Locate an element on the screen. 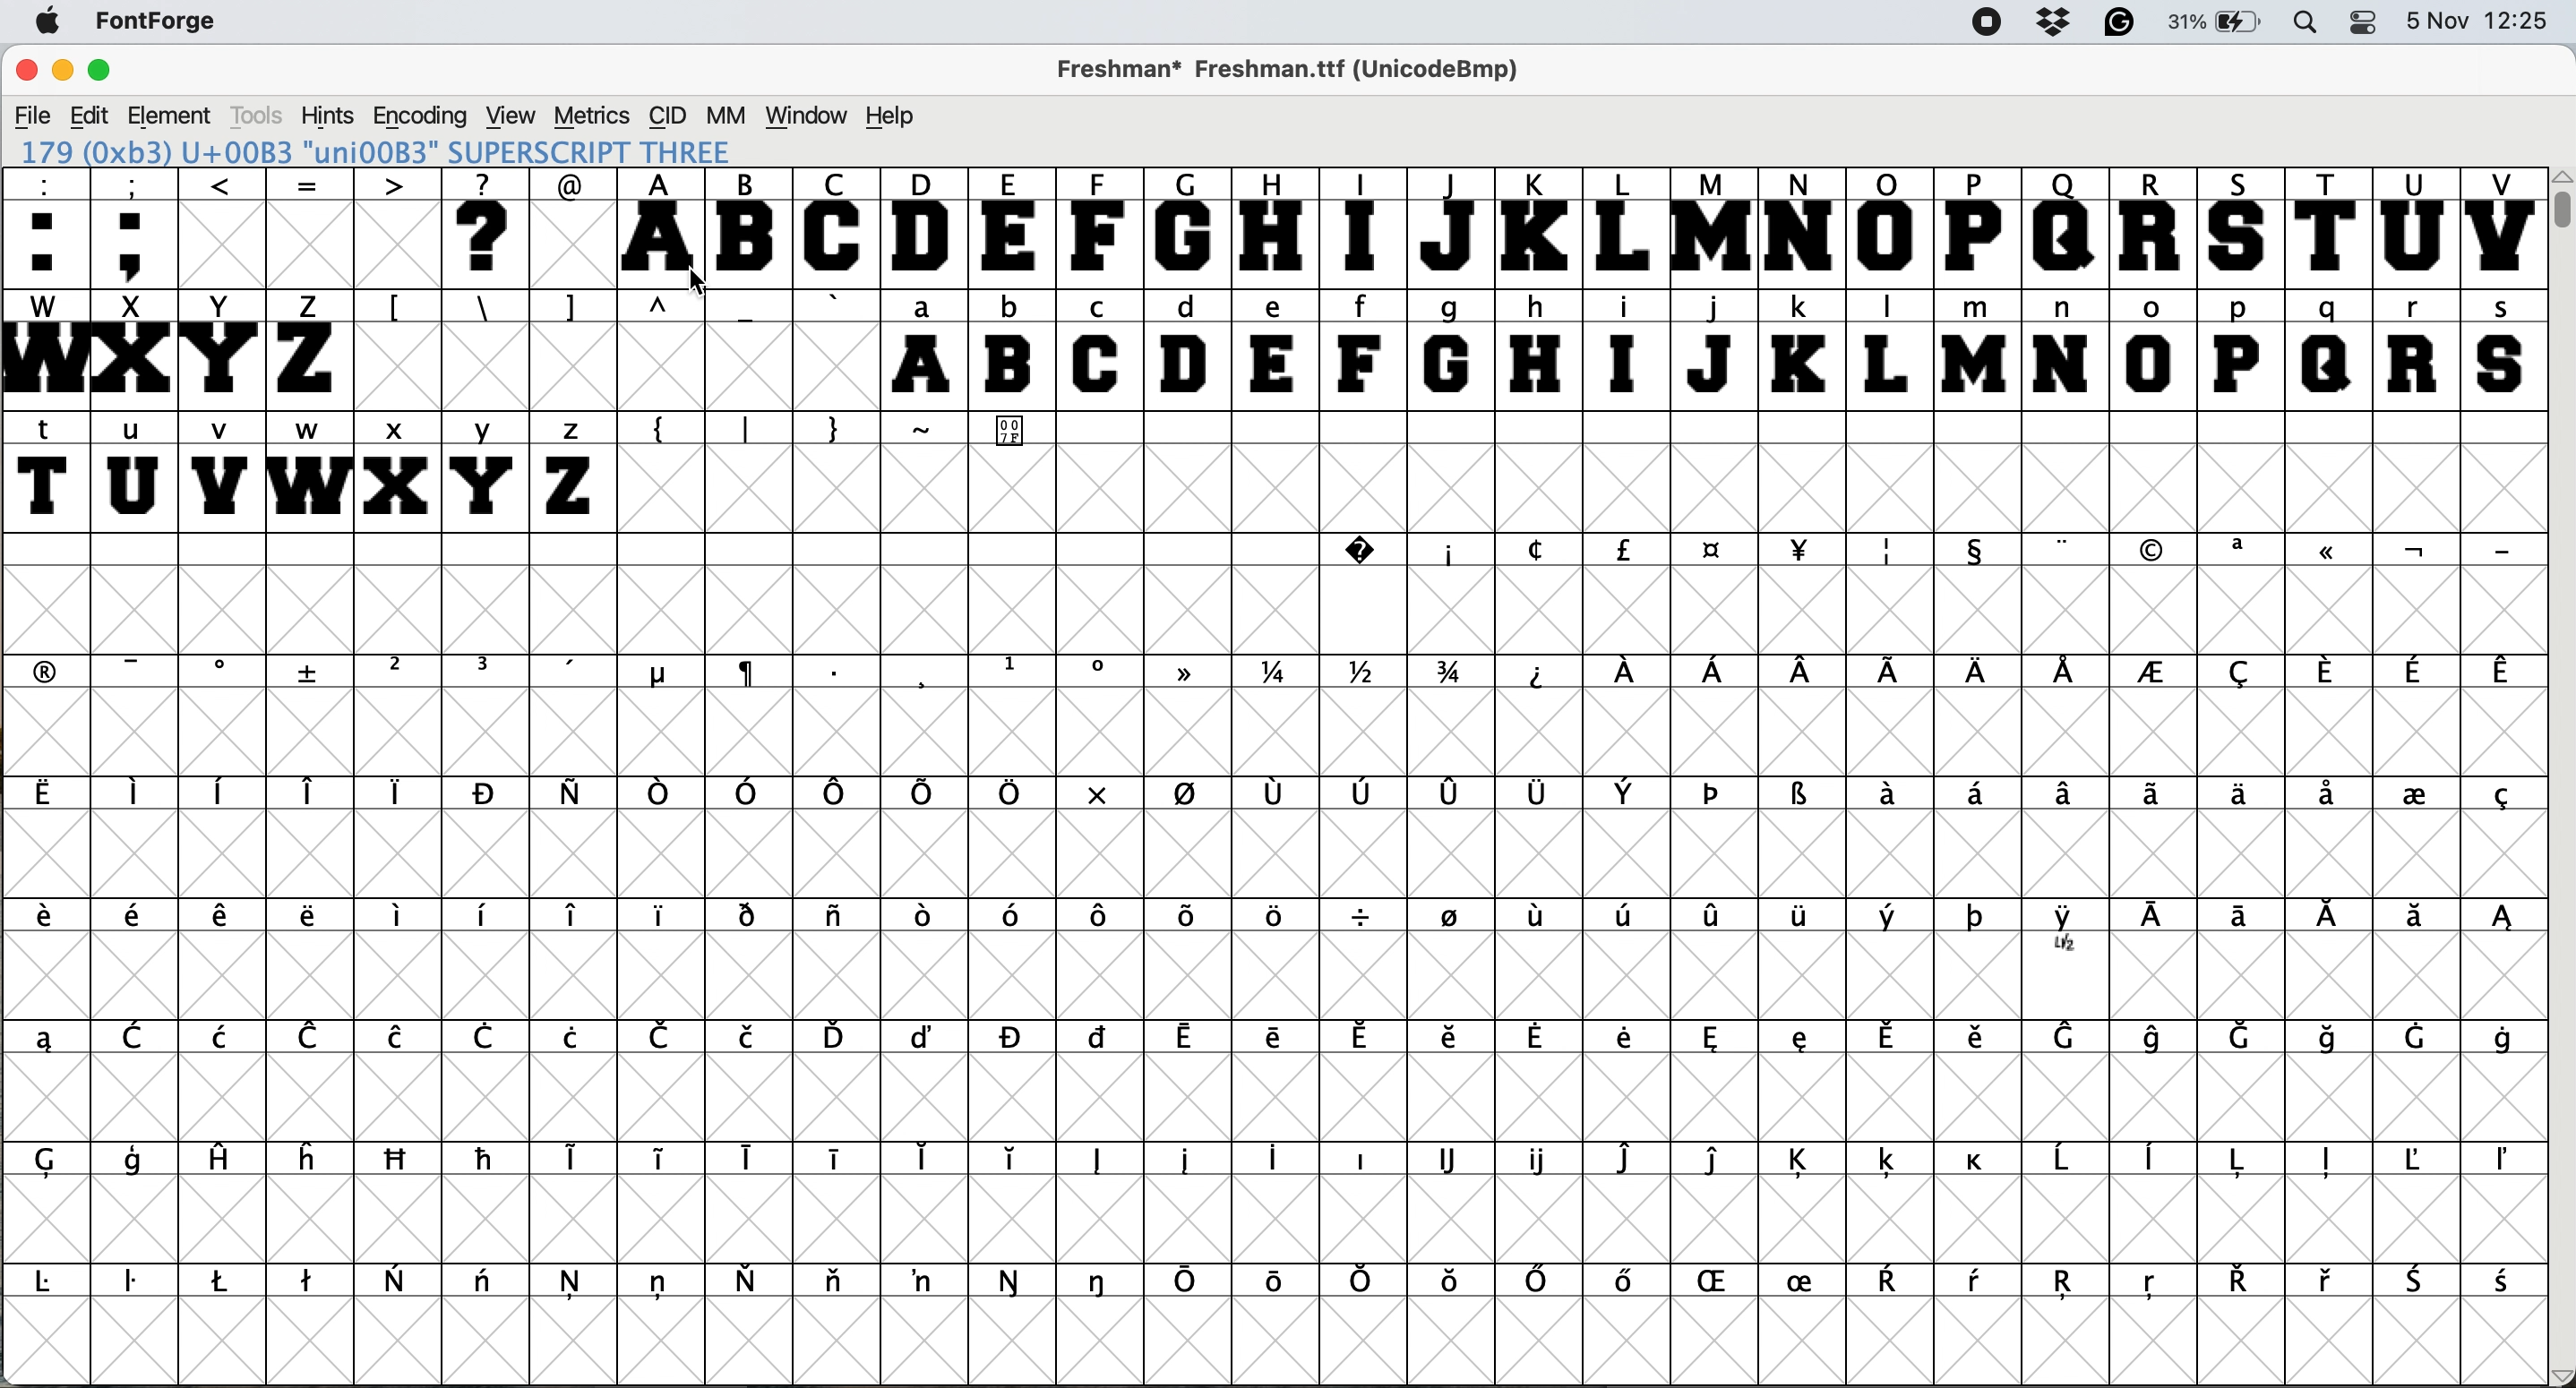  symbol is located at coordinates (2325, 671).